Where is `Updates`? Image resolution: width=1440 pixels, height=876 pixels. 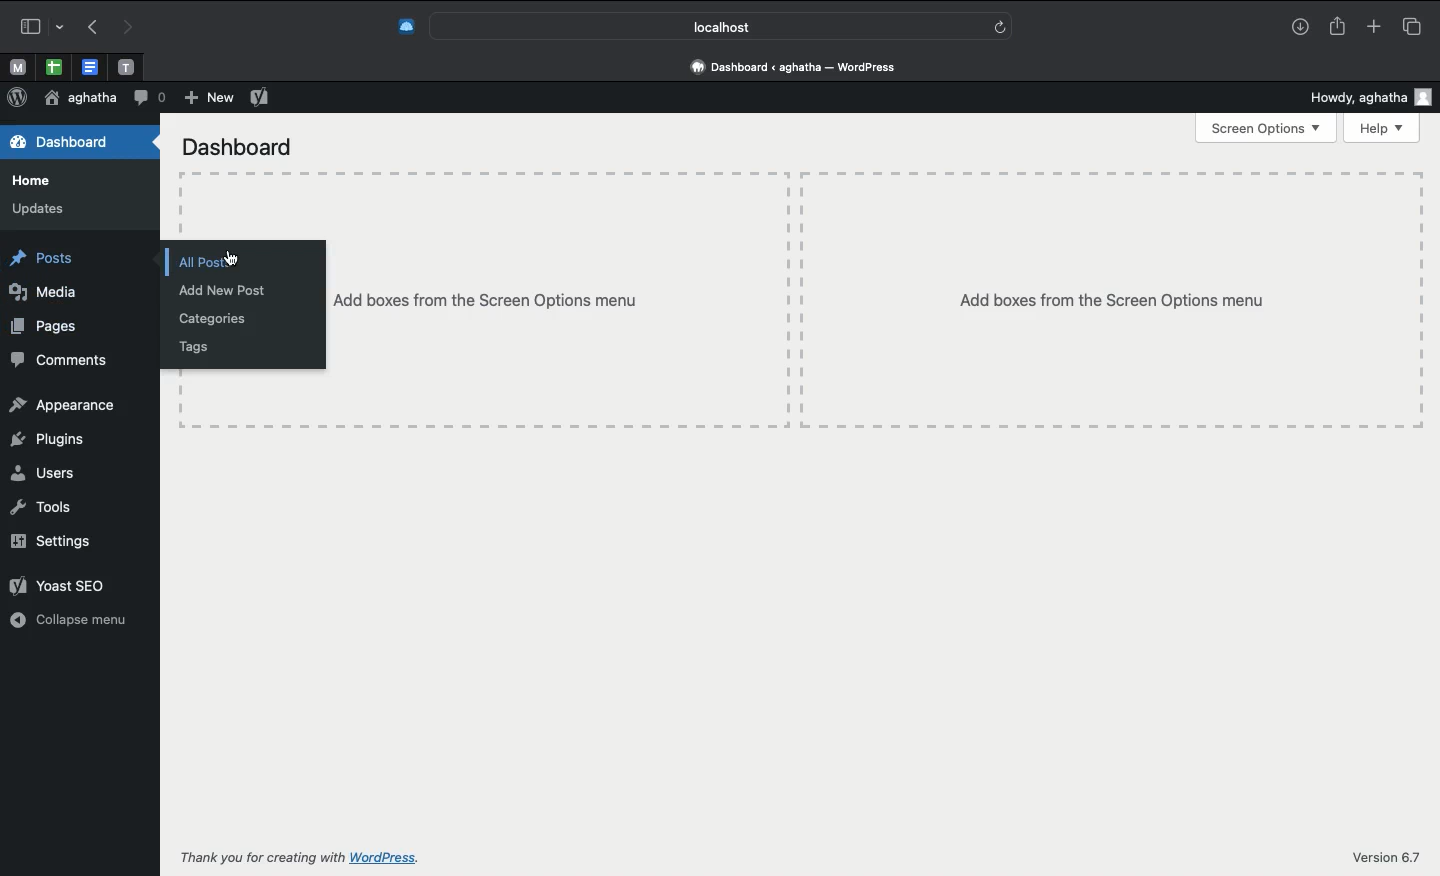
Updates is located at coordinates (36, 209).